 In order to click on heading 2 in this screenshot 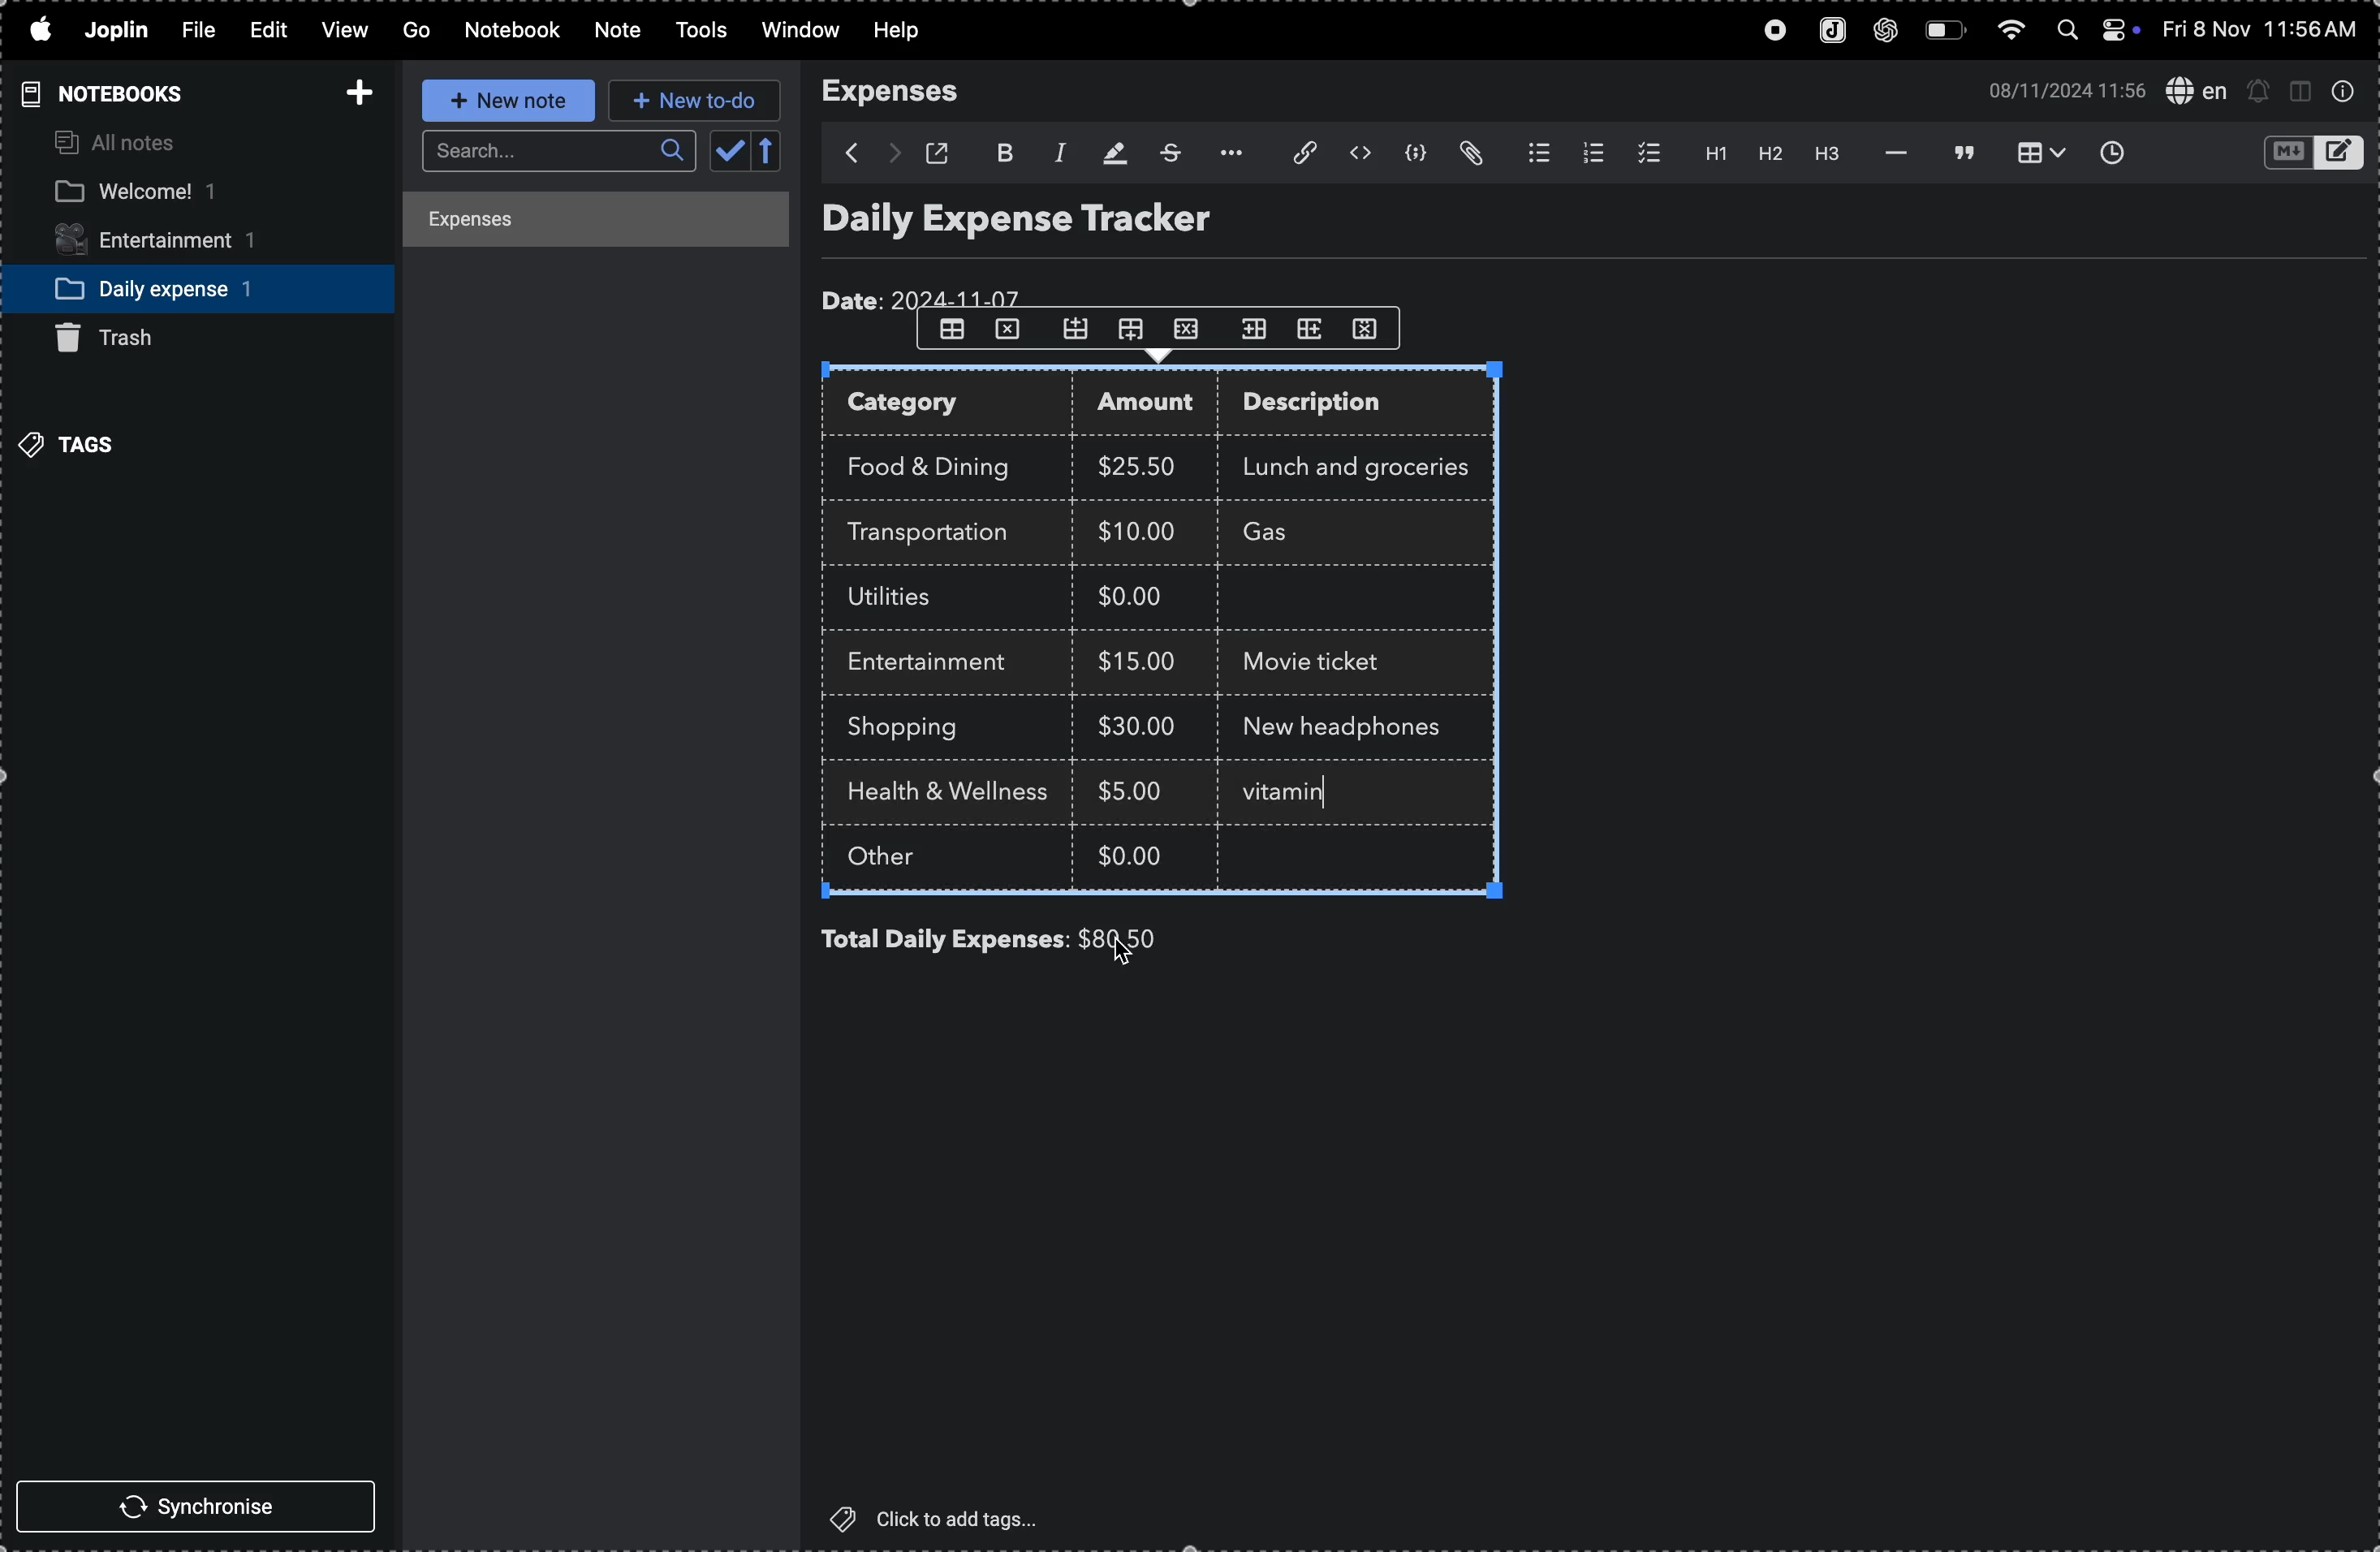, I will do `click(1769, 157)`.